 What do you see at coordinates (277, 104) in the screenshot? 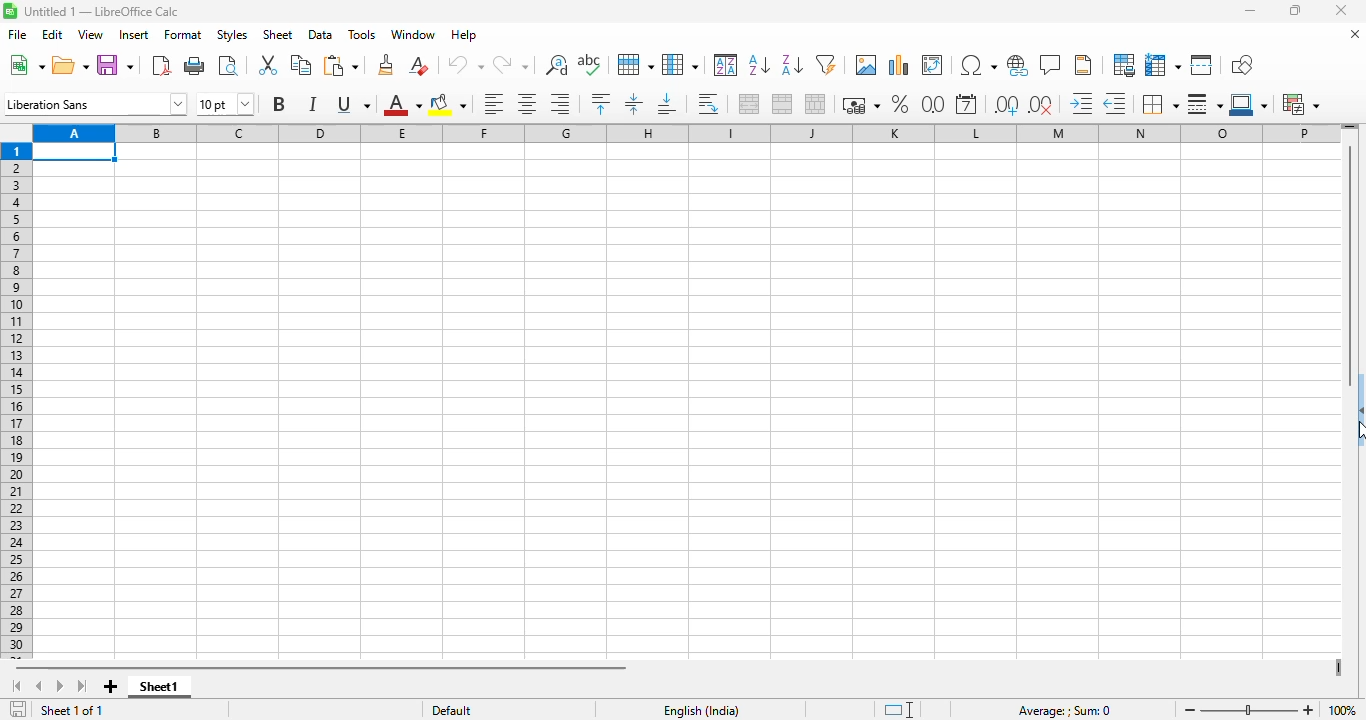
I see `bold` at bounding box center [277, 104].